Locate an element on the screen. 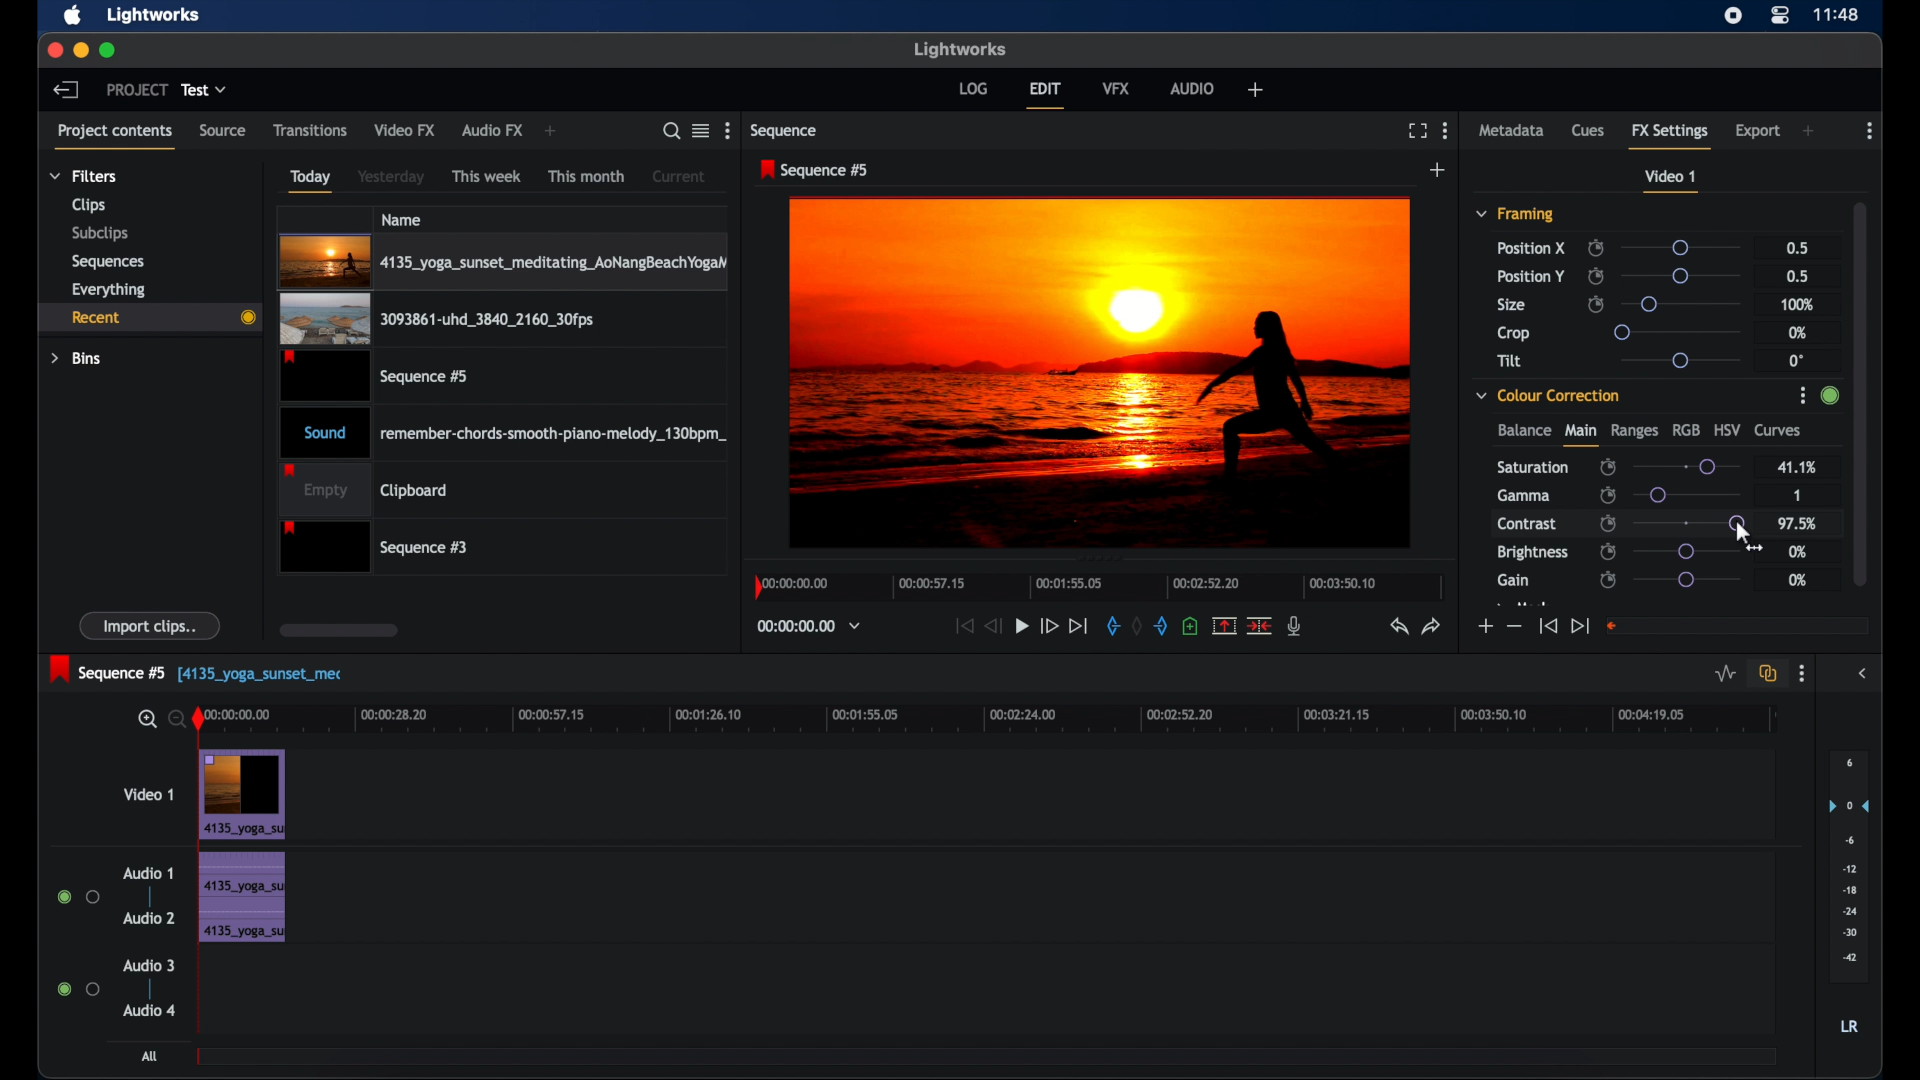 The width and height of the screenshot is (1920, 1080). full screen is located at coordinates (1417, 131).